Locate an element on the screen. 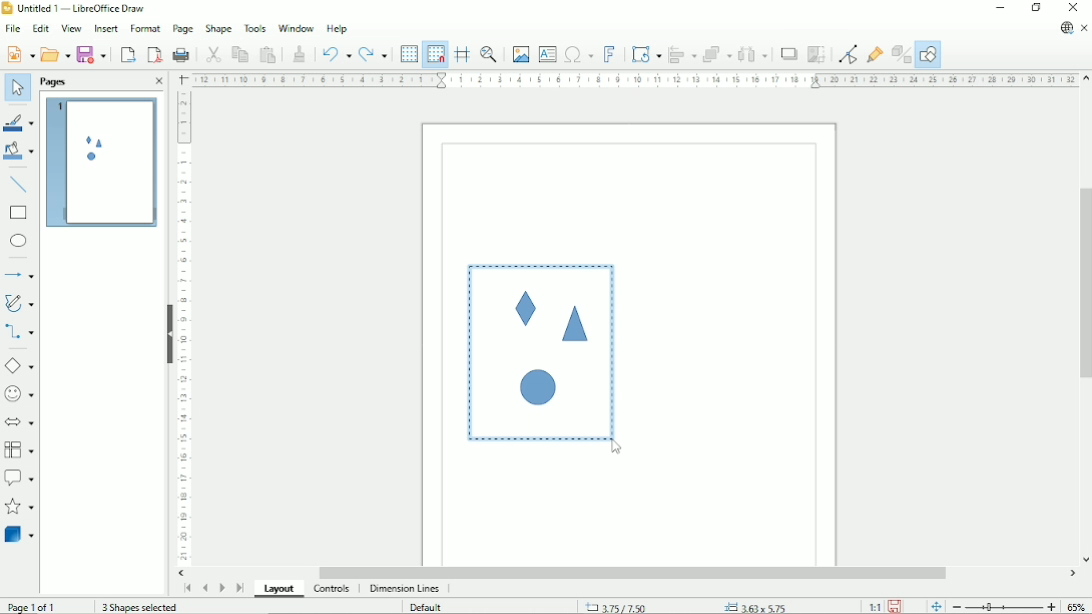 The image size is (1092, 614). Cursor is located at coordinates (616, 450).